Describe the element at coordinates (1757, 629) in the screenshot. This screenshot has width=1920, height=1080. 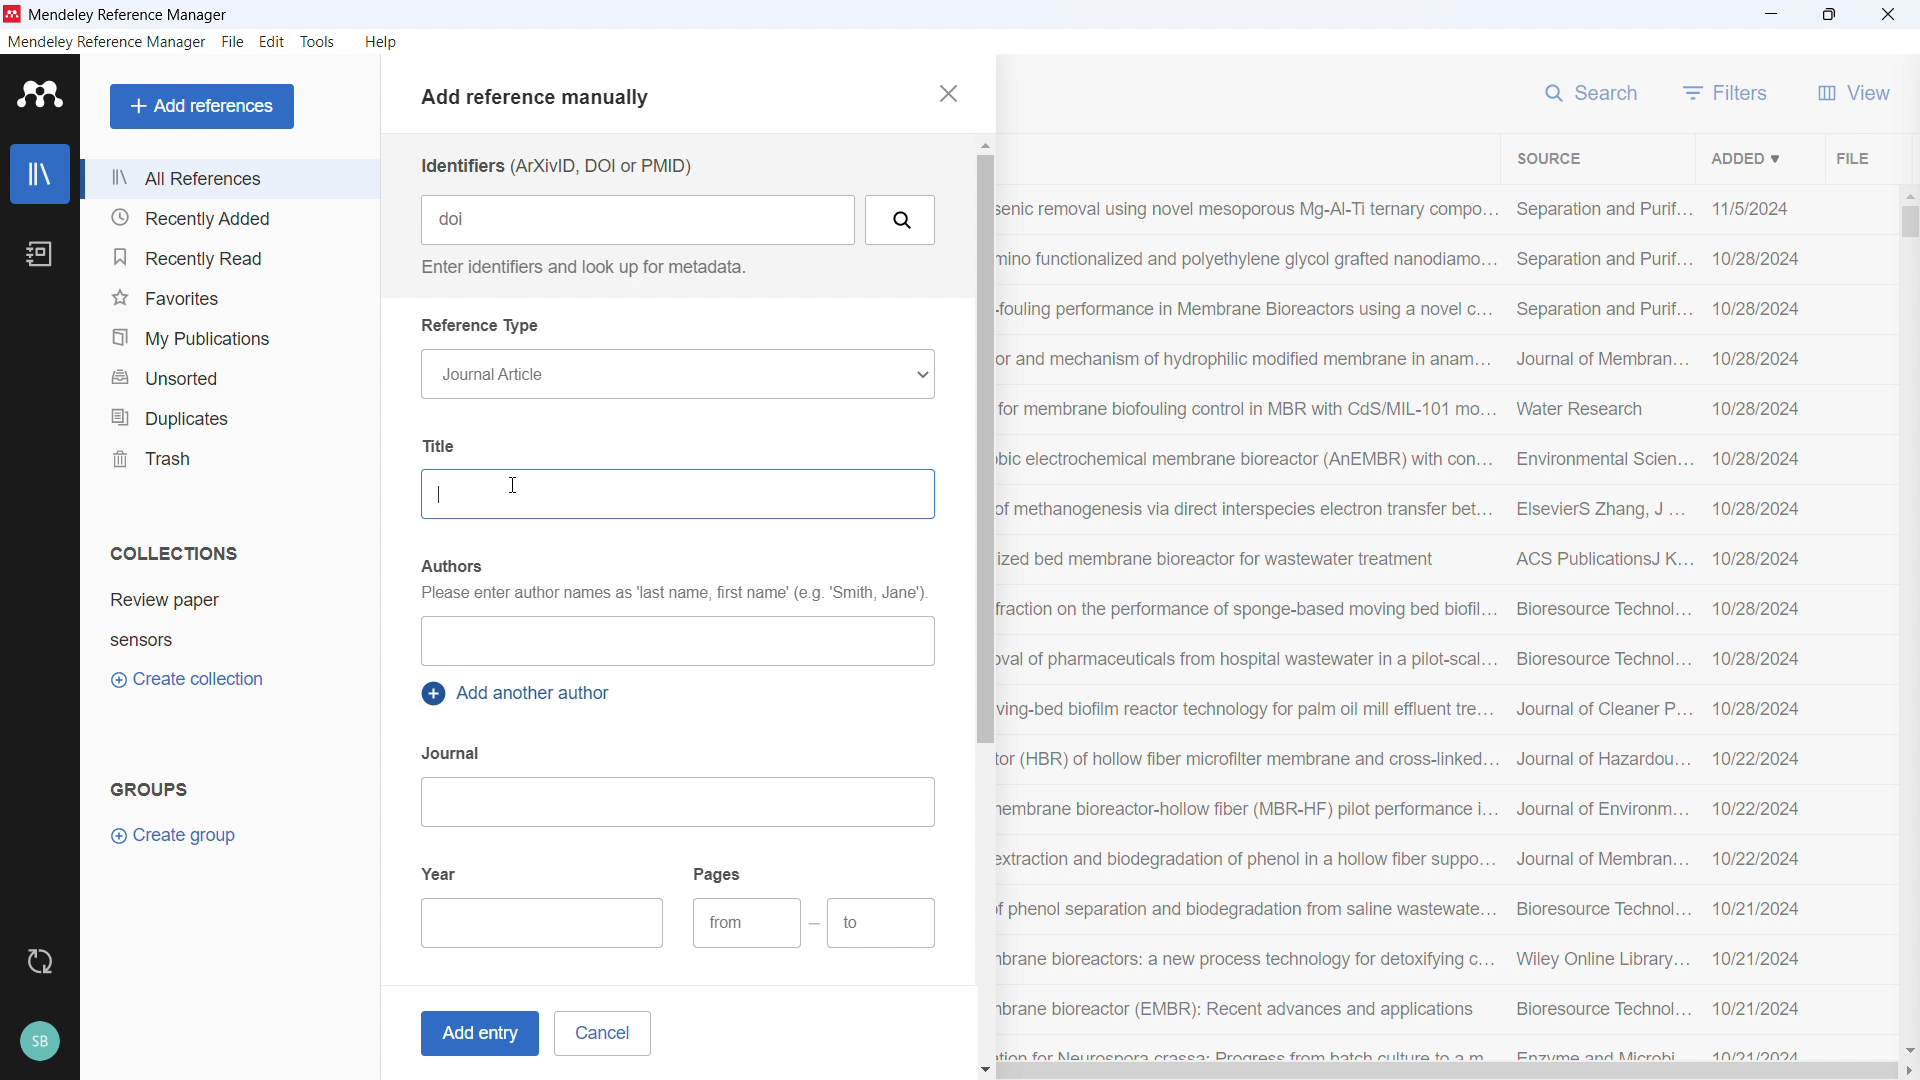
I see `Date of addition of individual entries ` at that location.